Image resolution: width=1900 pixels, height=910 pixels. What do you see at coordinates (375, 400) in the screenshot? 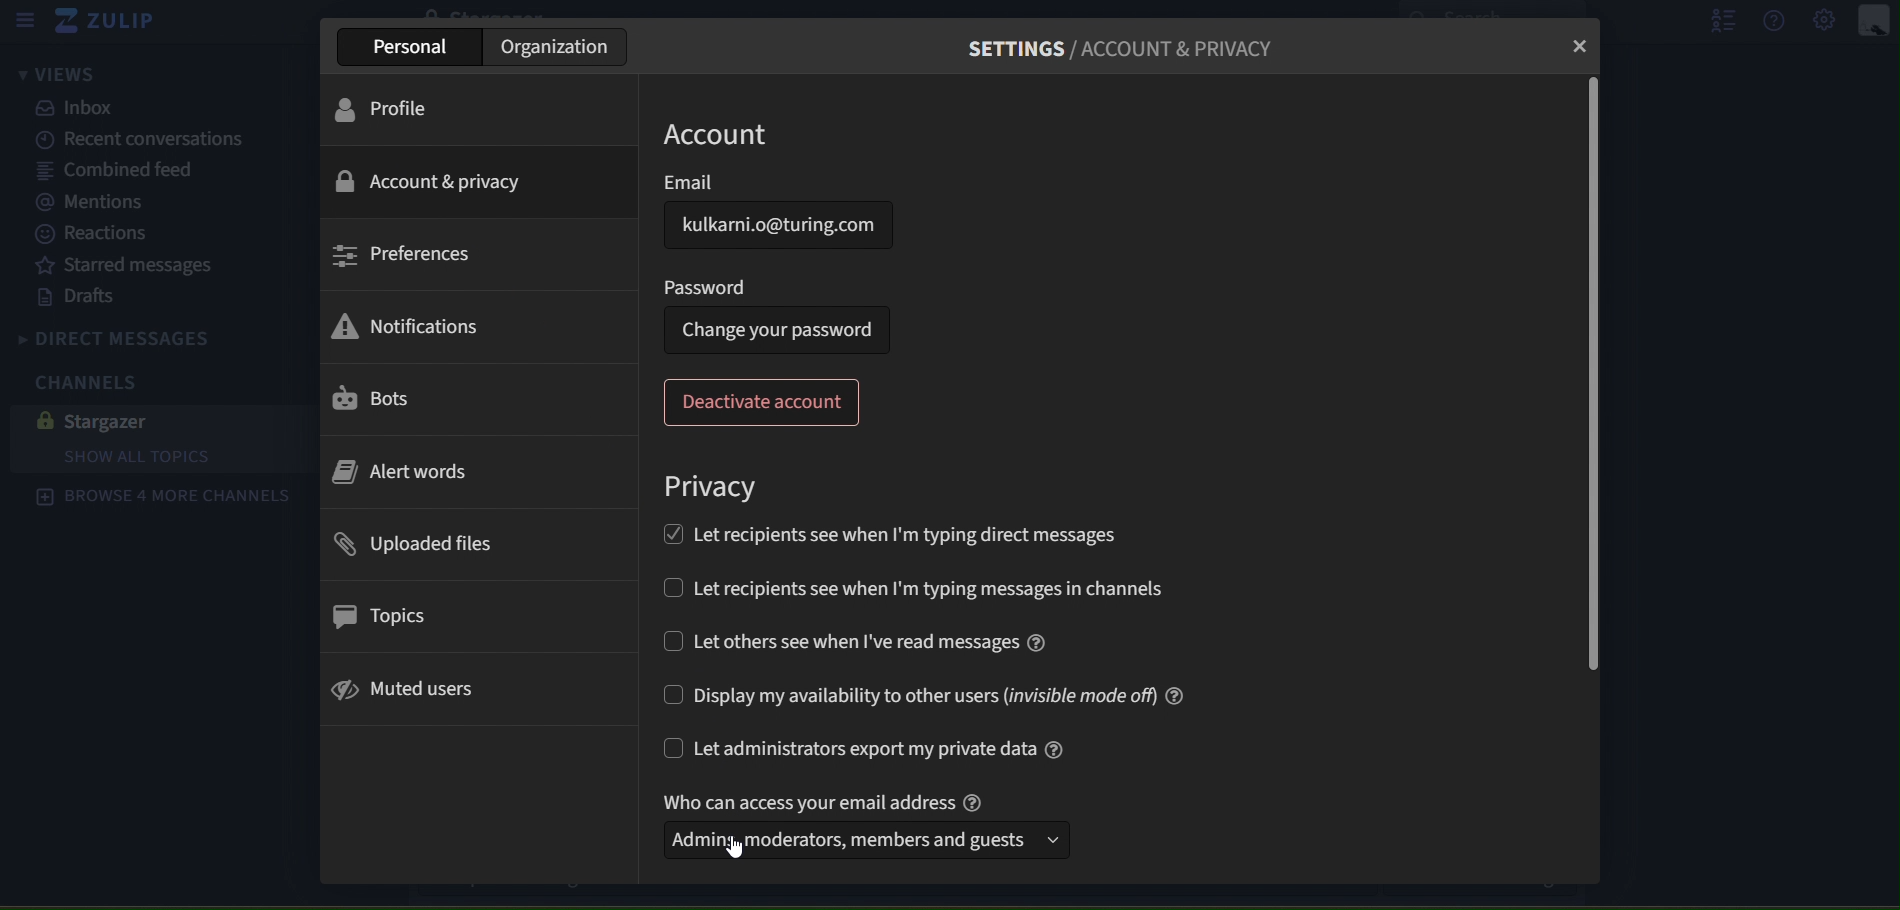
I see `bots` at bounding box center [375, 400].